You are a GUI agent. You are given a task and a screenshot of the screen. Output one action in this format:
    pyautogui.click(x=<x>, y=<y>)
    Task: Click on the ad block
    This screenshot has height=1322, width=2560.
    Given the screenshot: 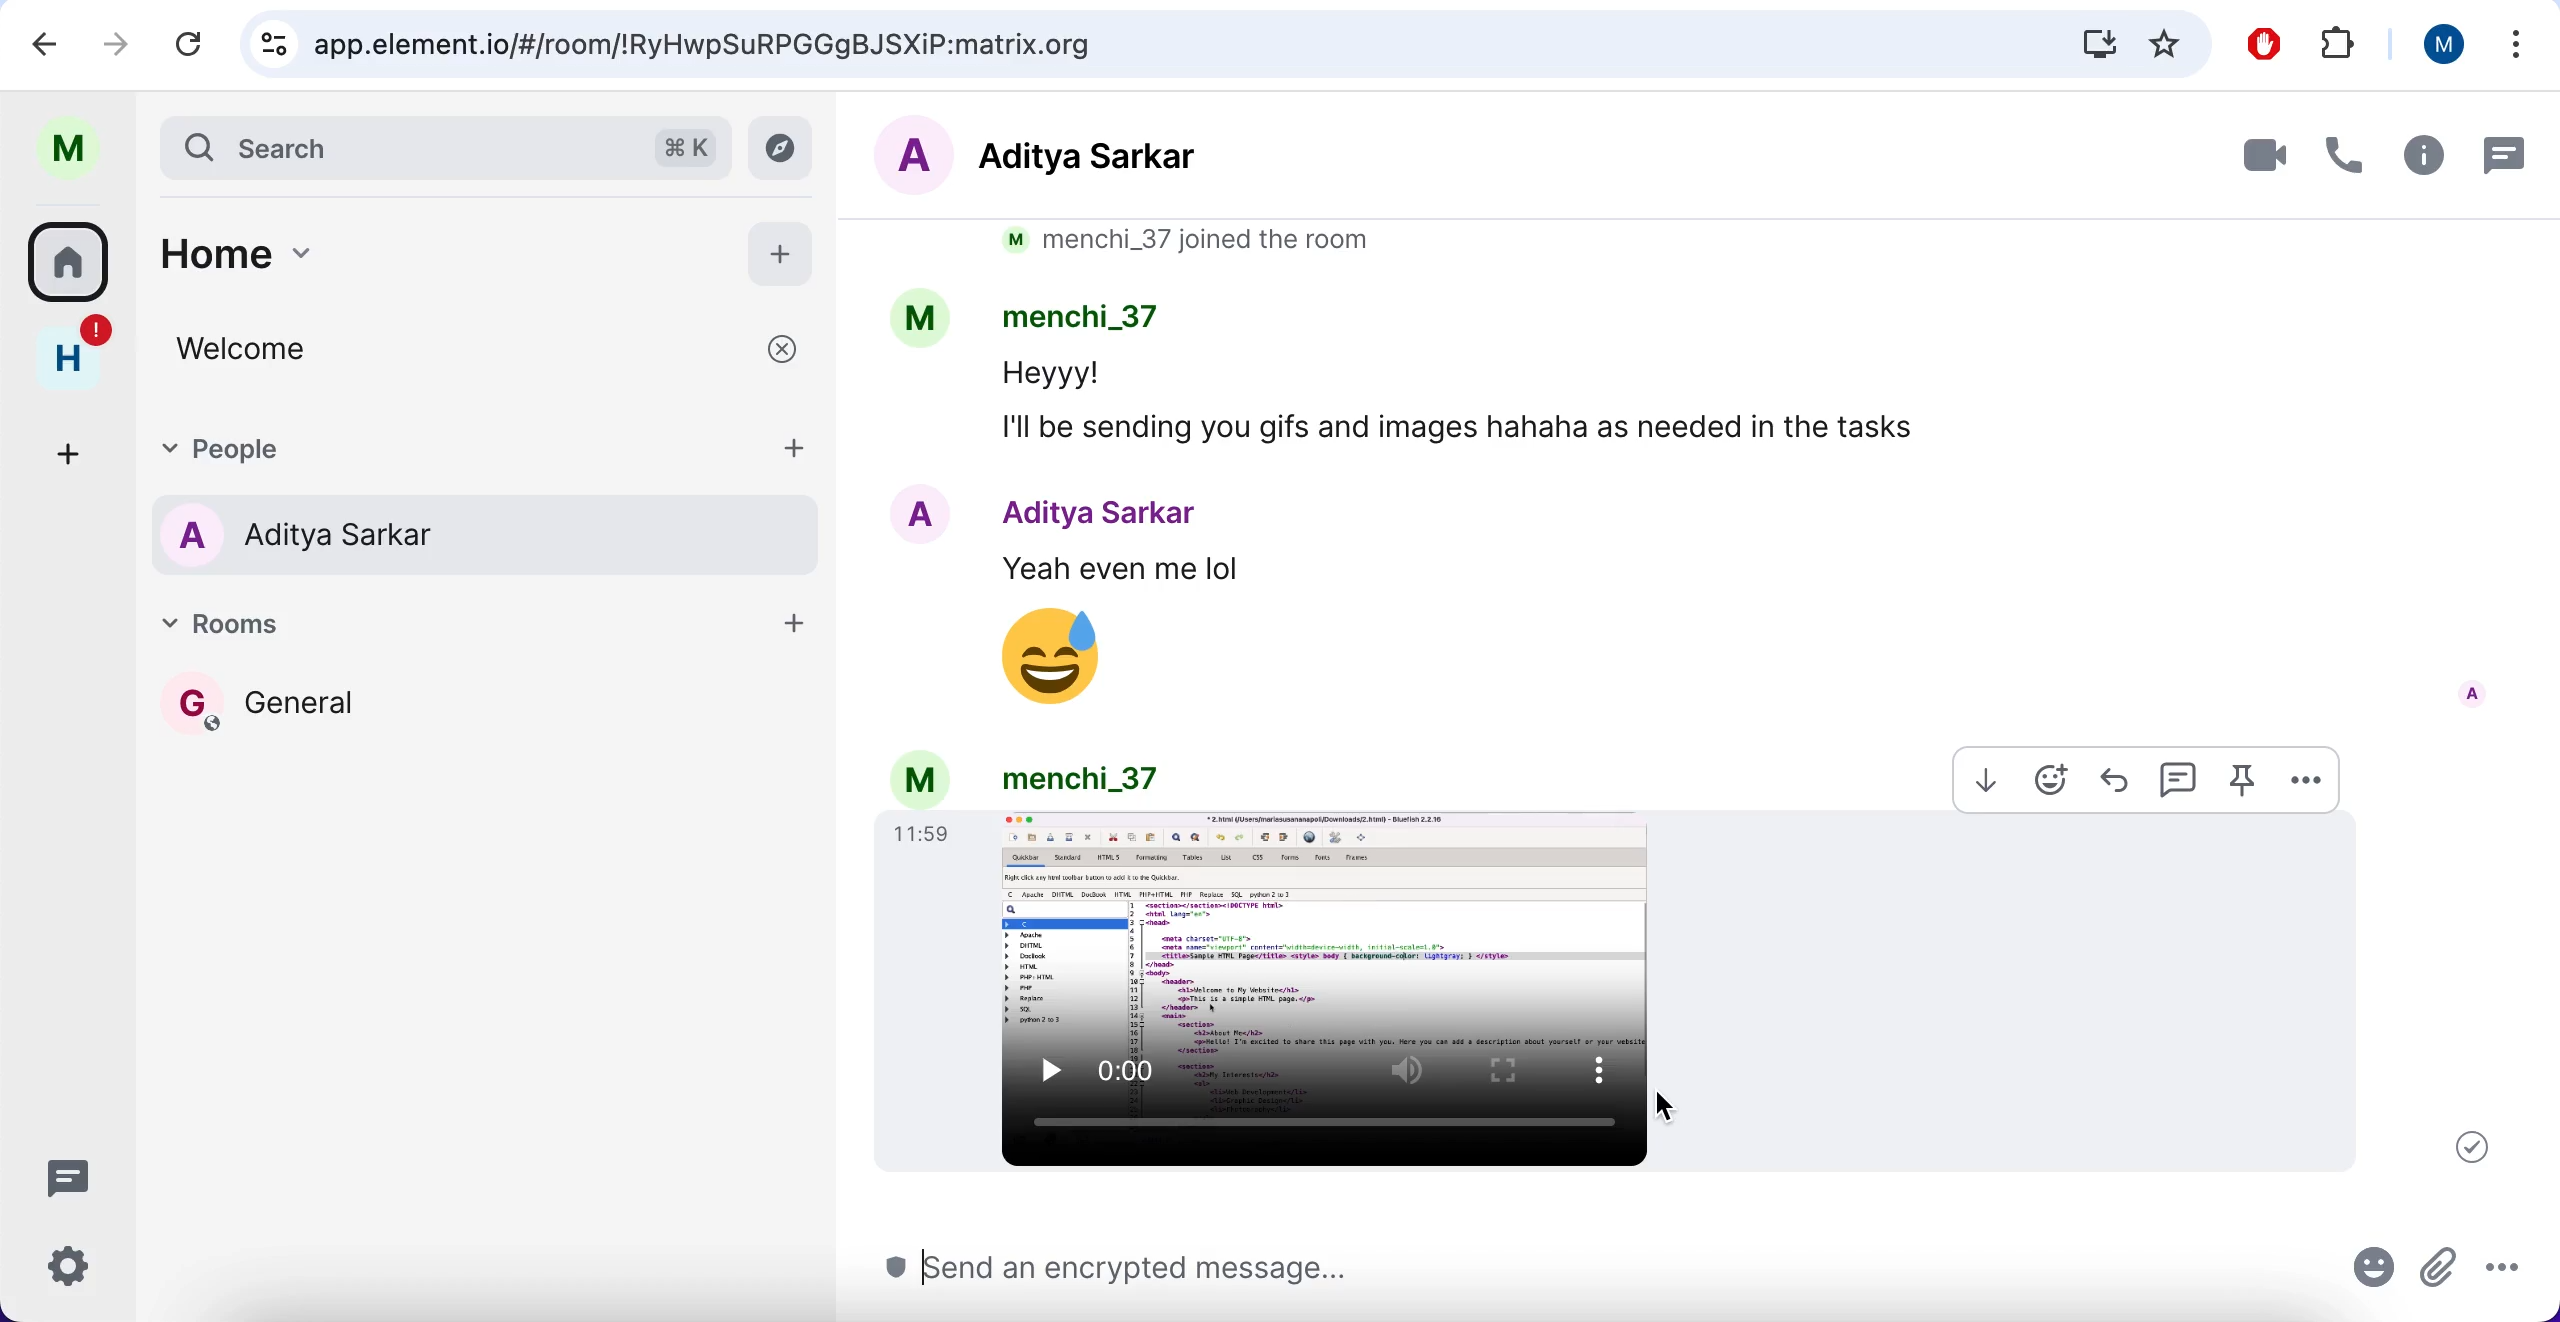 What is the action you would take?
    pyautogui.click(x=2262, y=46)
    